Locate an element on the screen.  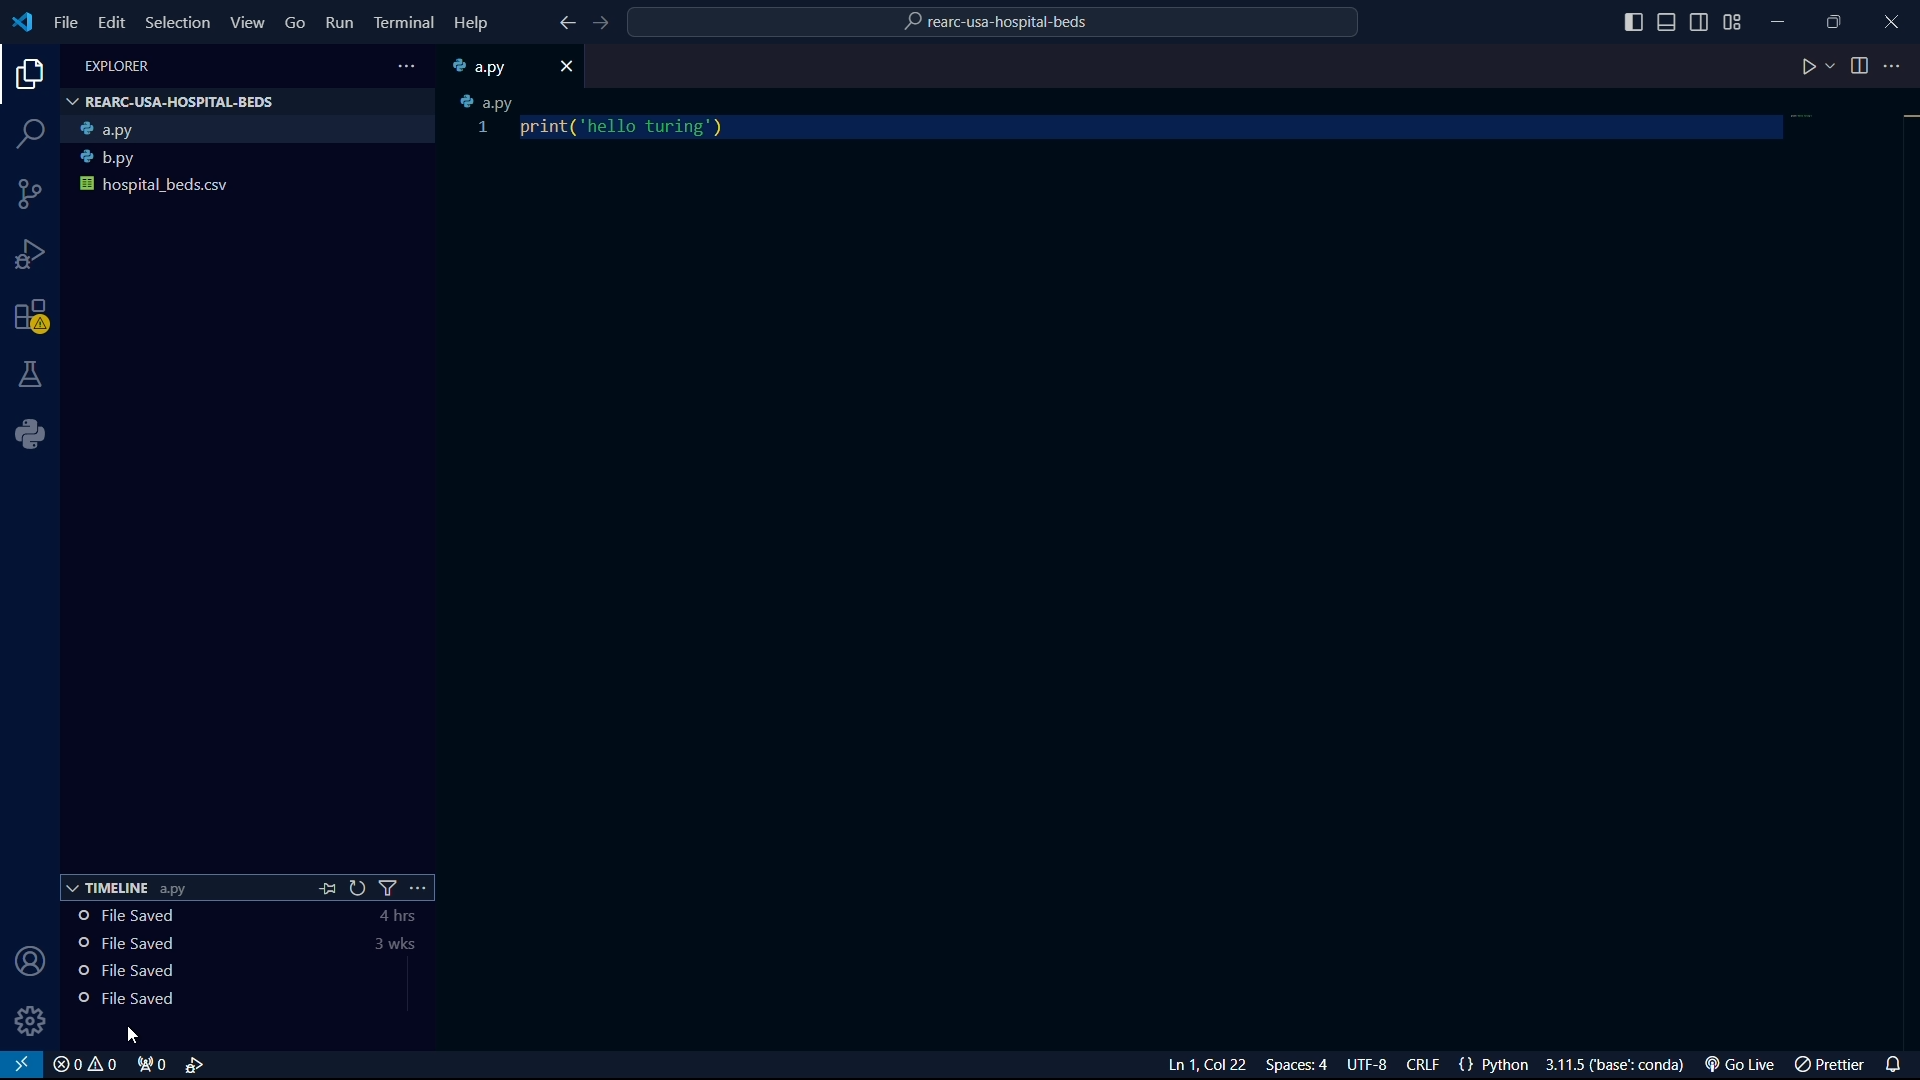
select encoding is located at coordinates (1365, 1065).